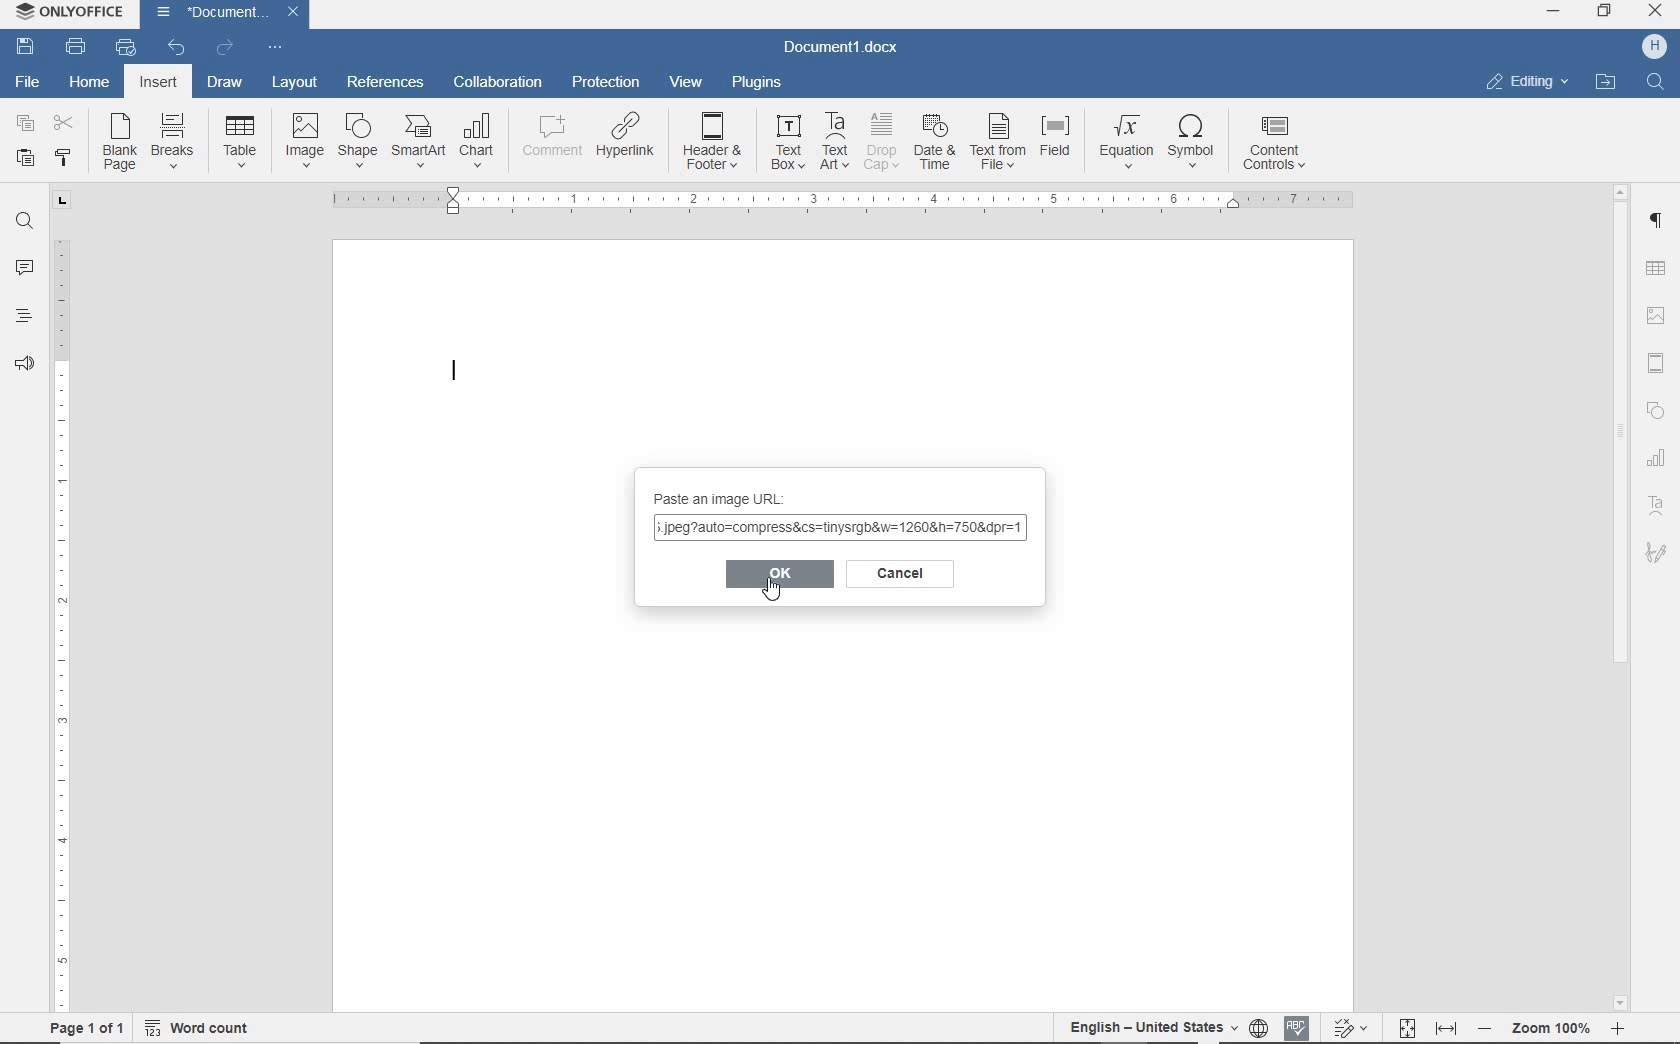  What do you see at coordinates (65, 158) in the screenshot?
I see `copy style` at bounding box center [65, 158].